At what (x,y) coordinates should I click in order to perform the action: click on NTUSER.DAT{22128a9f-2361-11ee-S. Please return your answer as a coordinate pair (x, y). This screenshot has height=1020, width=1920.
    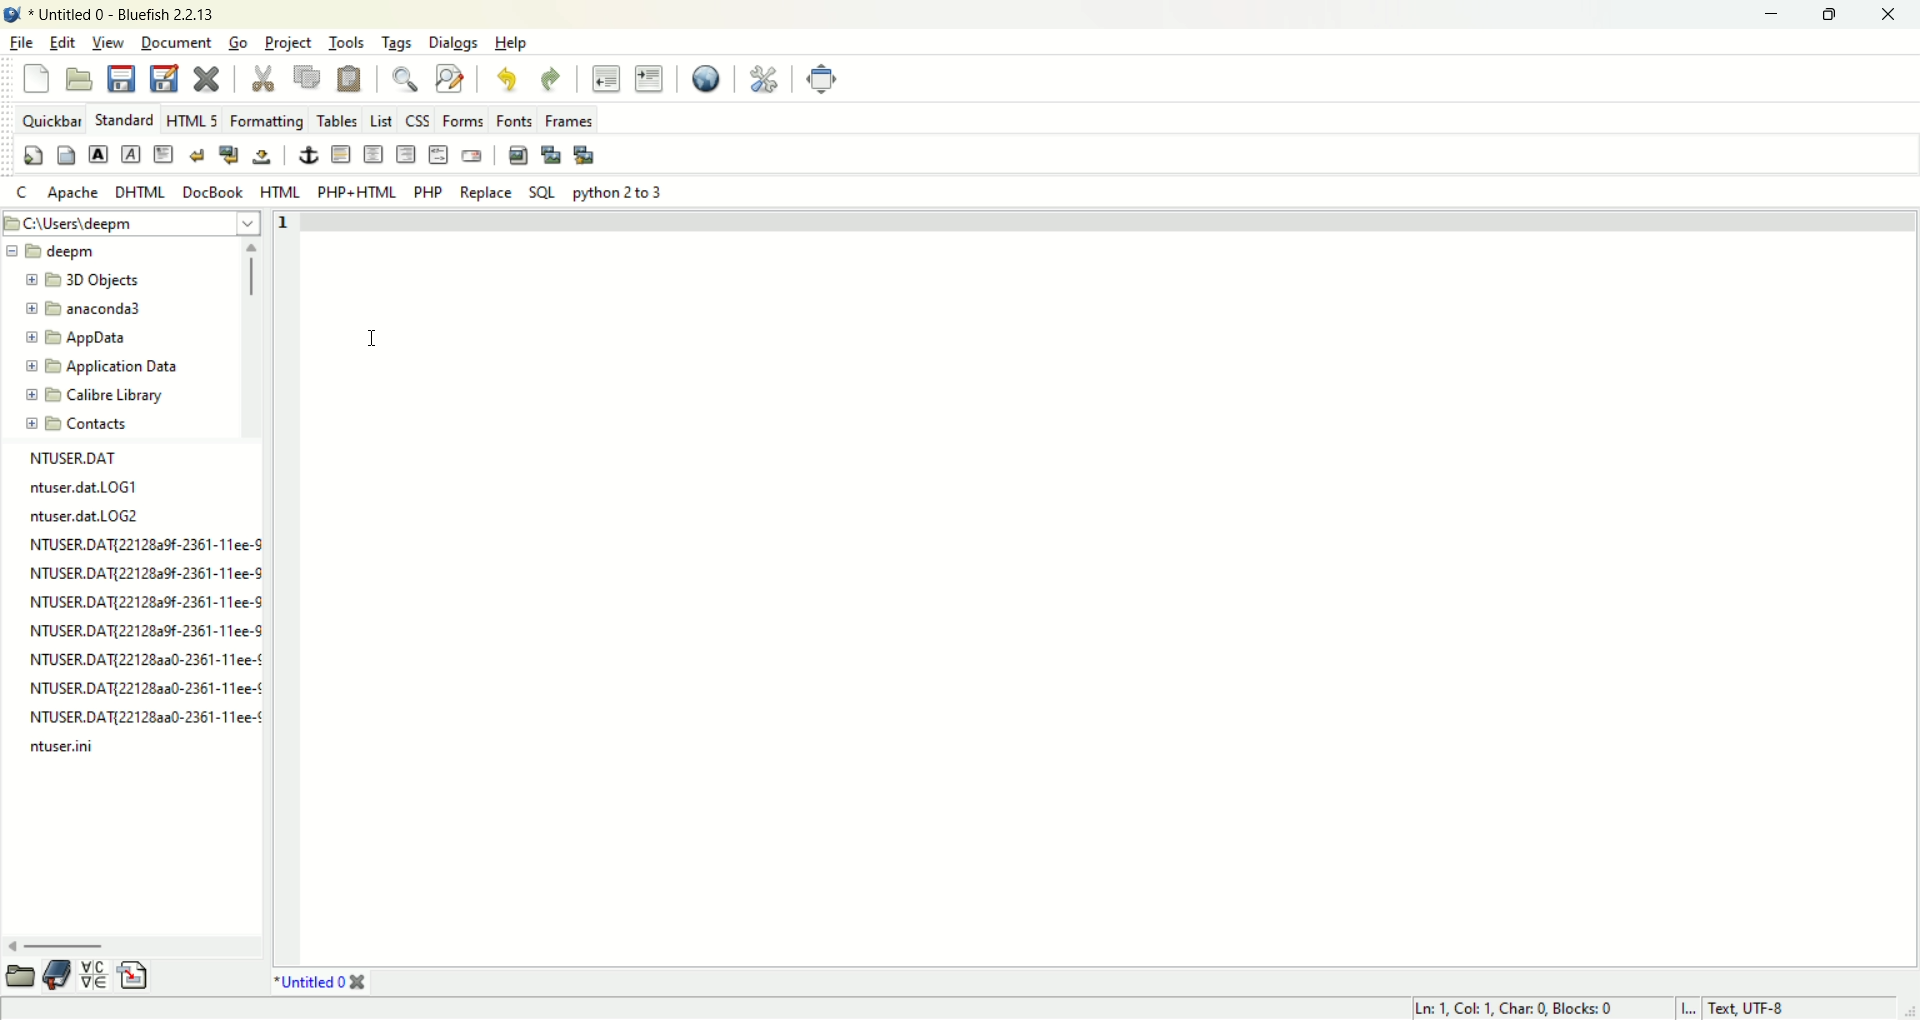
    Looking at the image, I should click on (146, 550).